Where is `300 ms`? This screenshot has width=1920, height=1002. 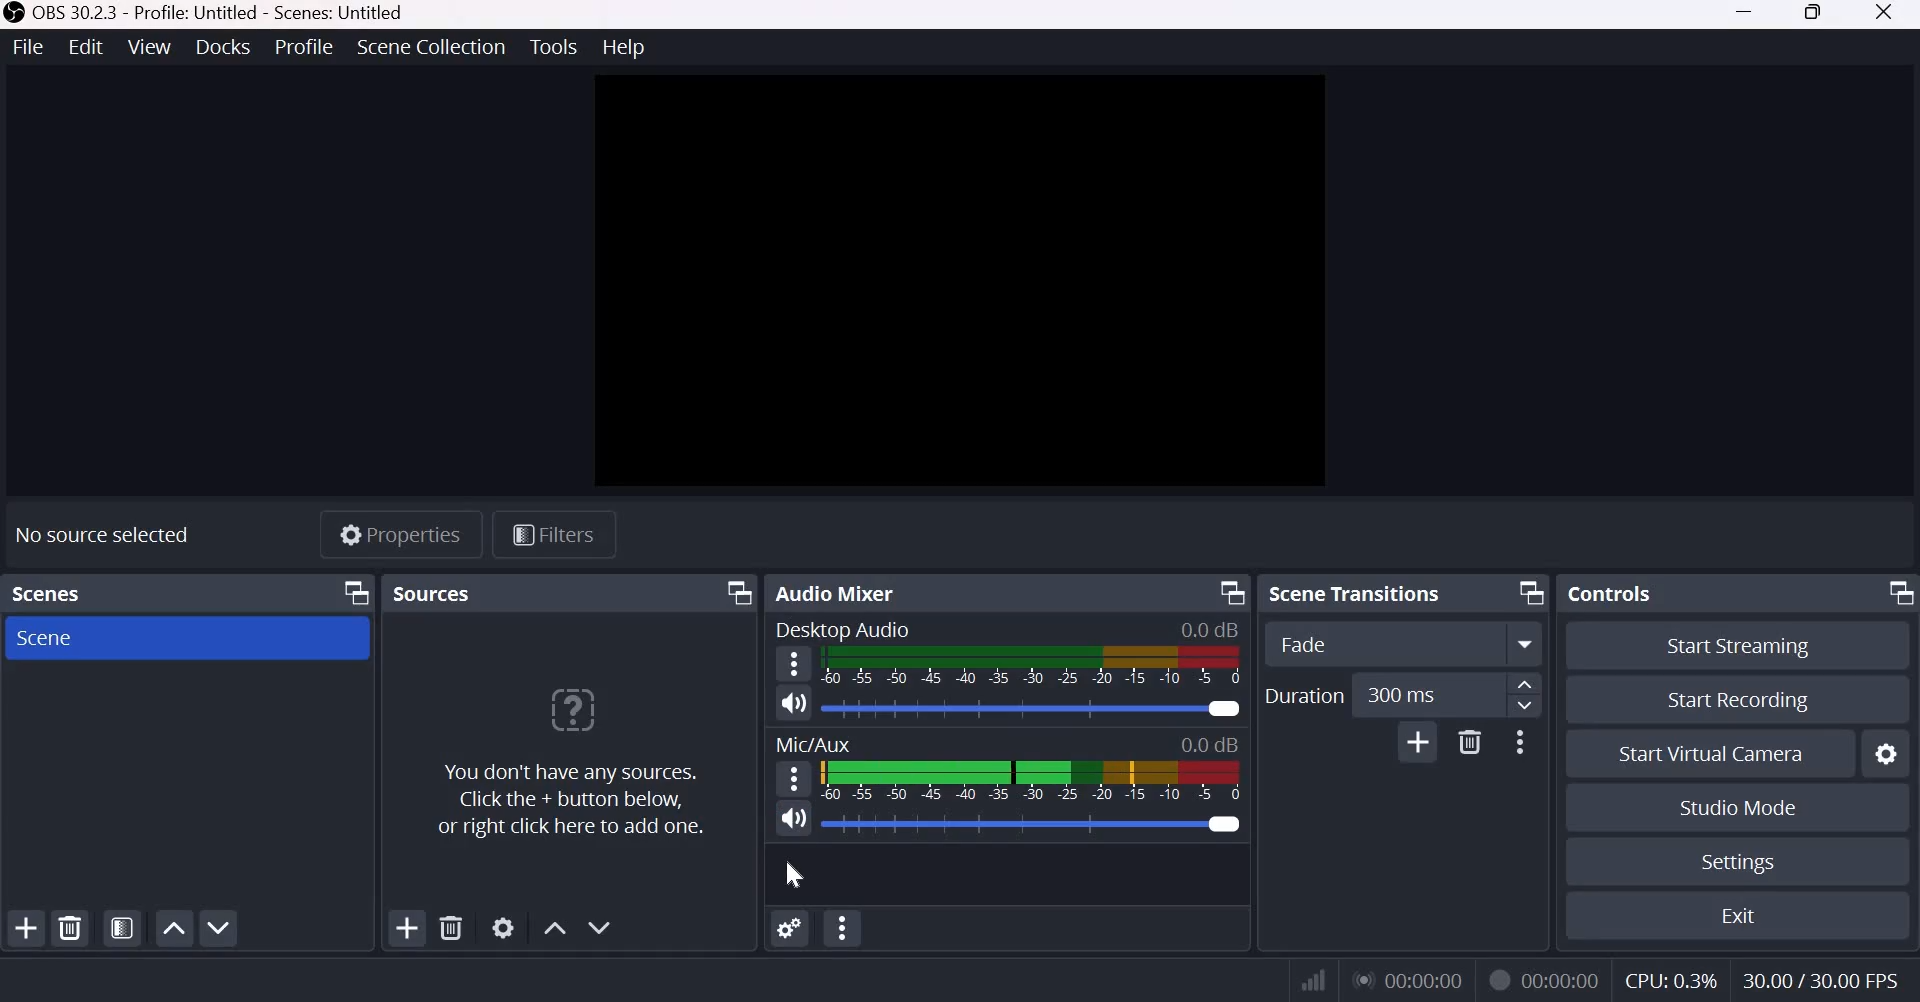
300 ms is located at coordinates (1422, 695).